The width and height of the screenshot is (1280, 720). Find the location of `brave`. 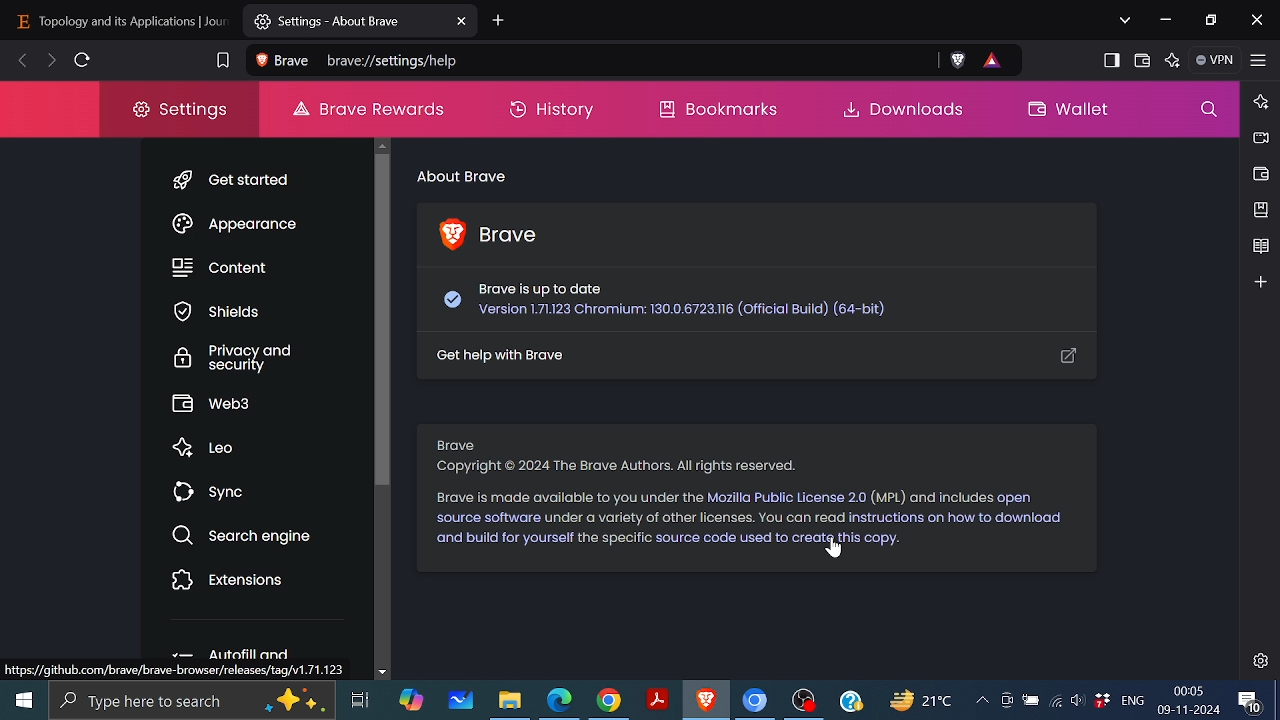

brave is located at coordinates (511, 236).